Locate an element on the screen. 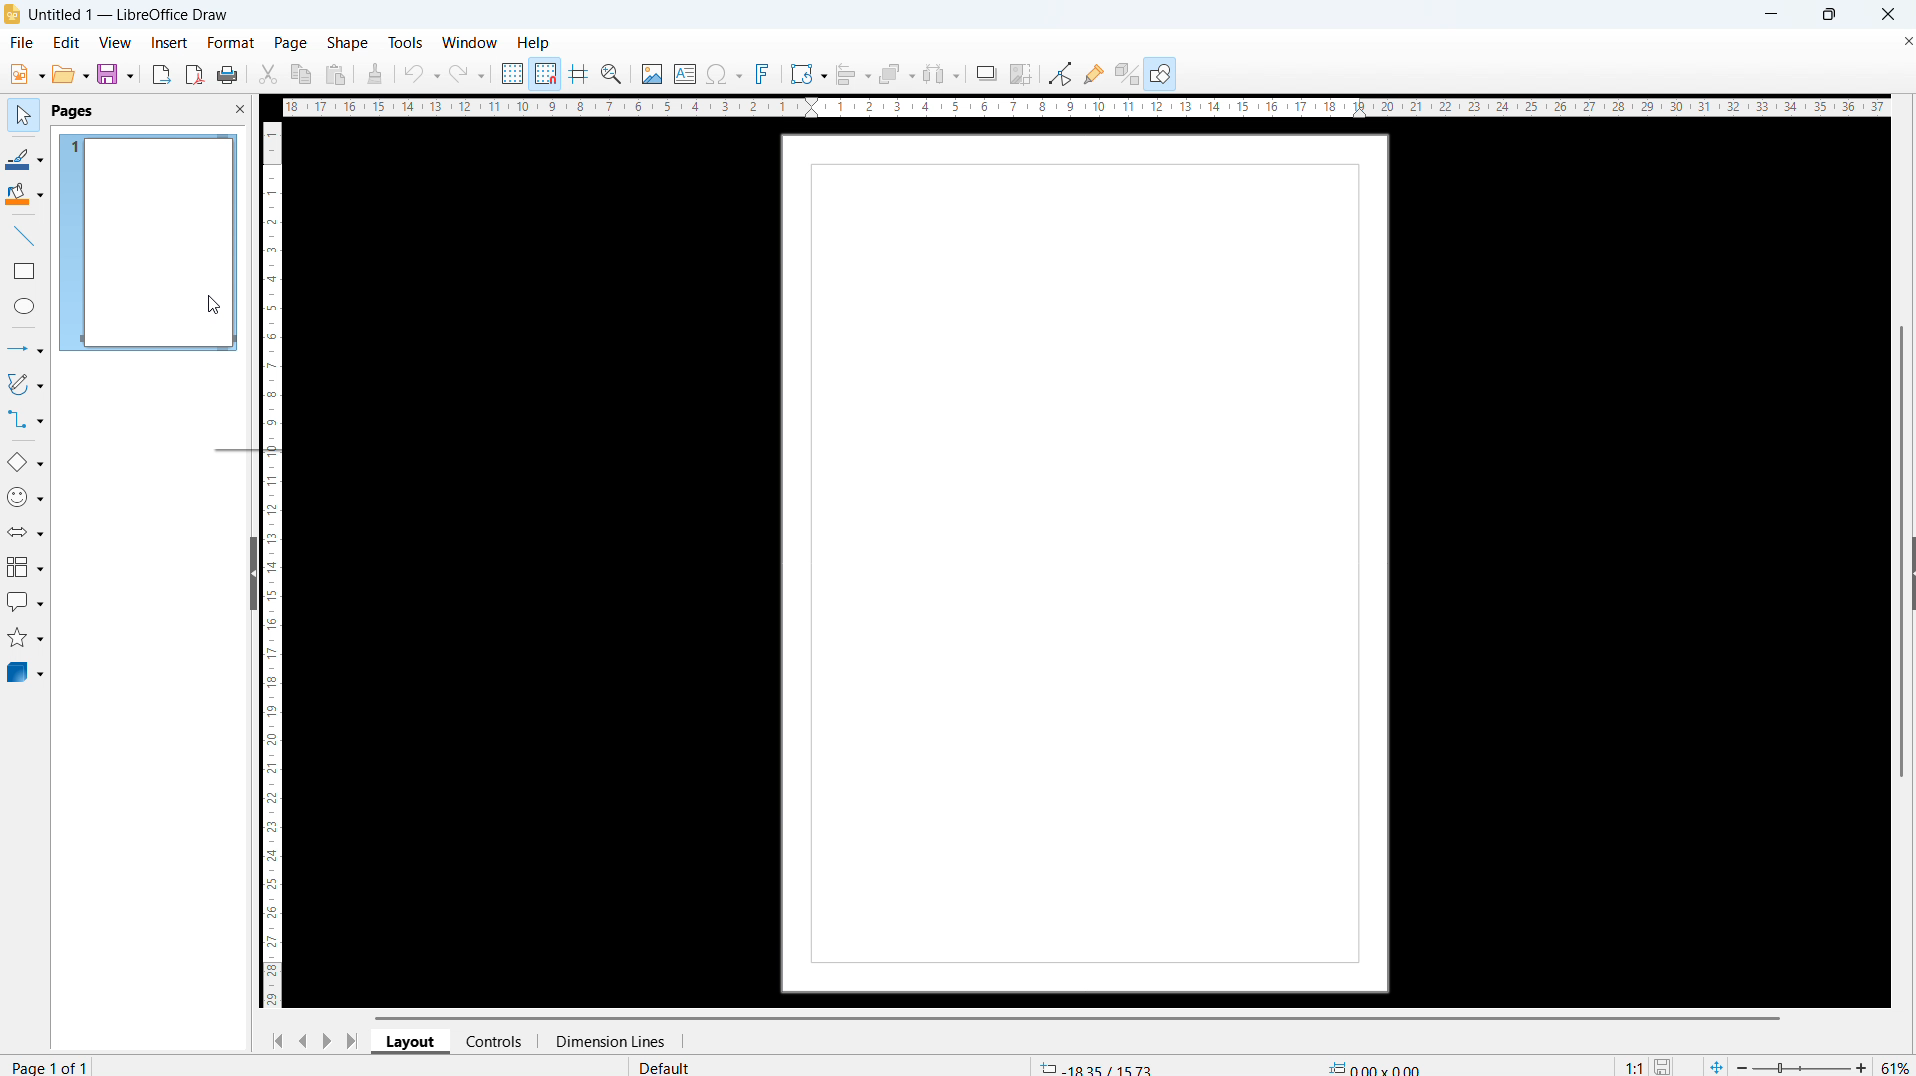  block arrows is located at coordinates (25, 532).